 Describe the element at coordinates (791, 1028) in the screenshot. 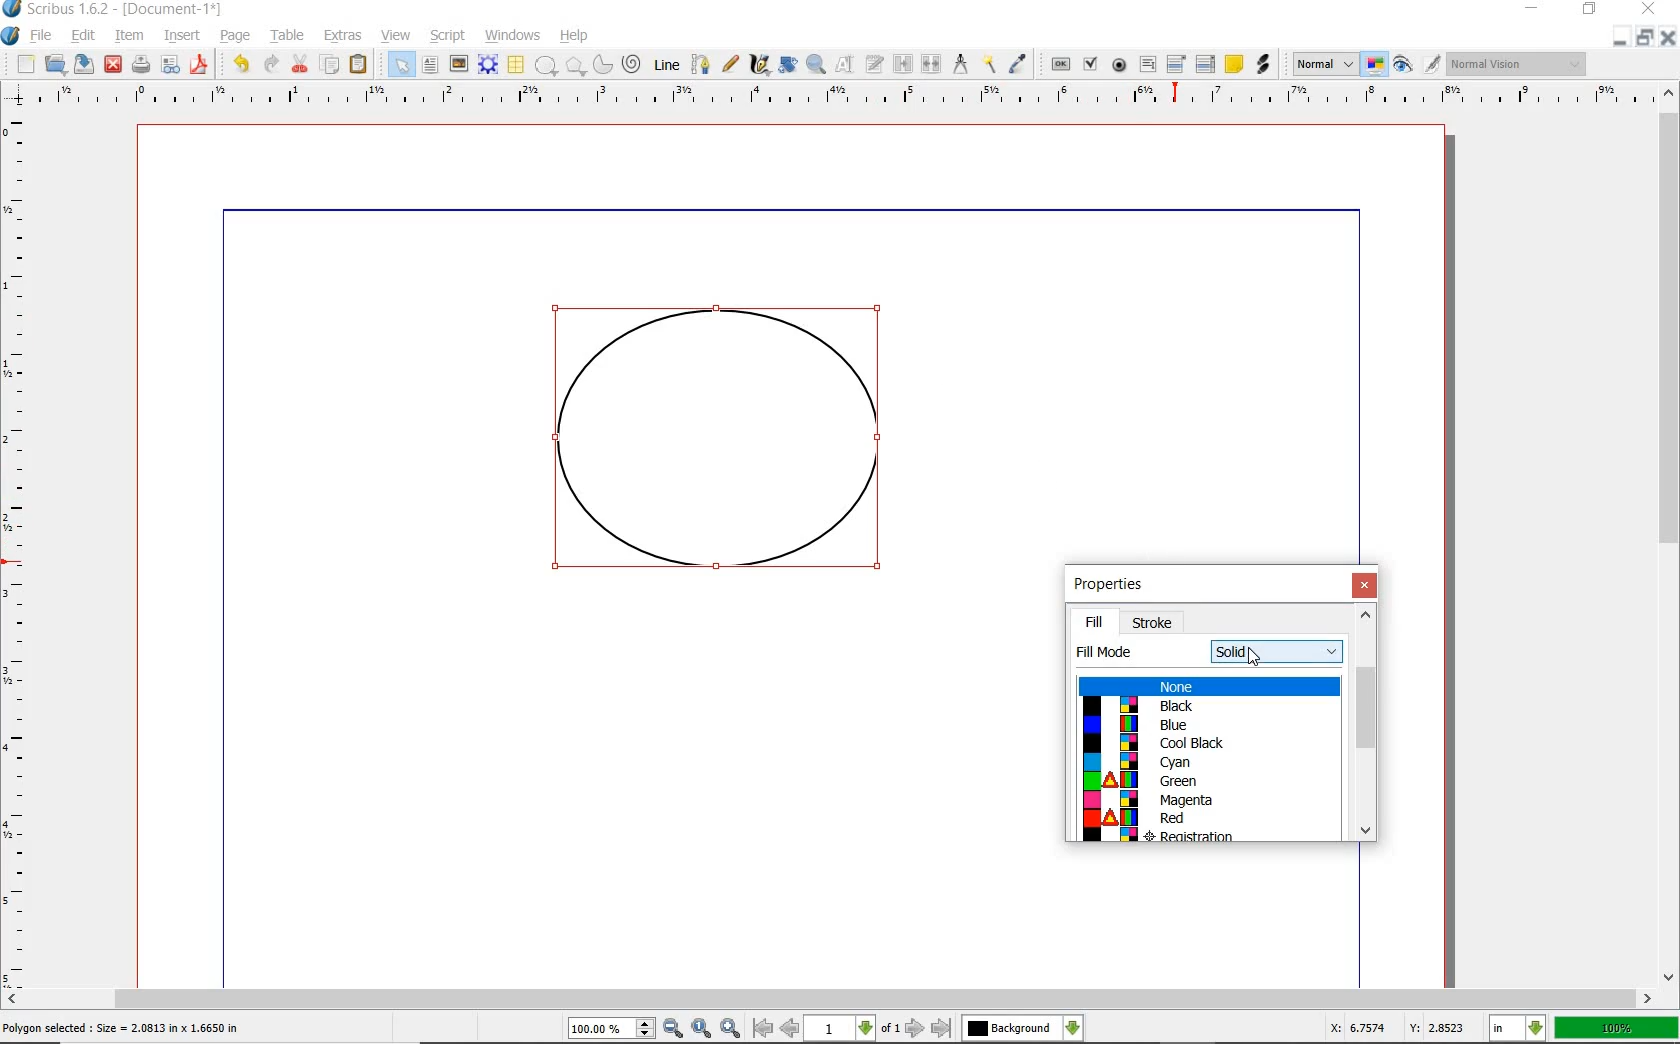

I see `previous` at that location.